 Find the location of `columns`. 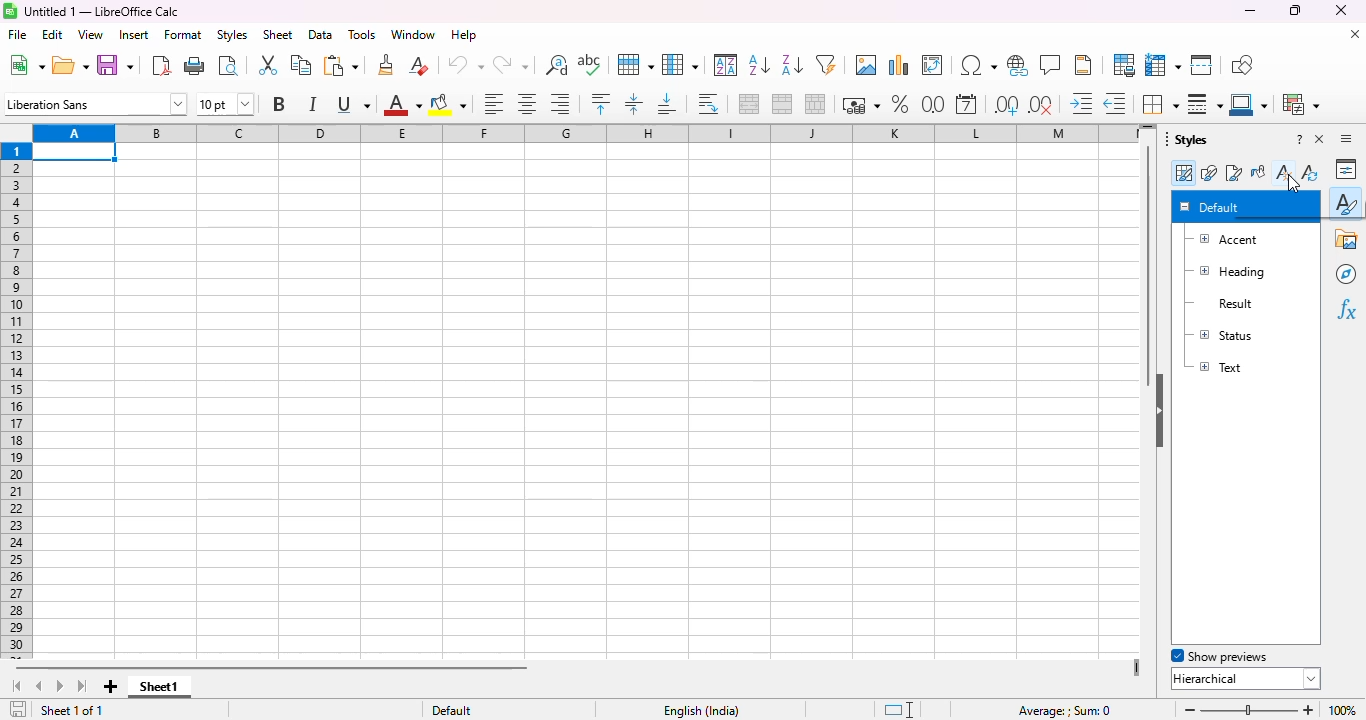

columns is located at coordinates (581, 133).